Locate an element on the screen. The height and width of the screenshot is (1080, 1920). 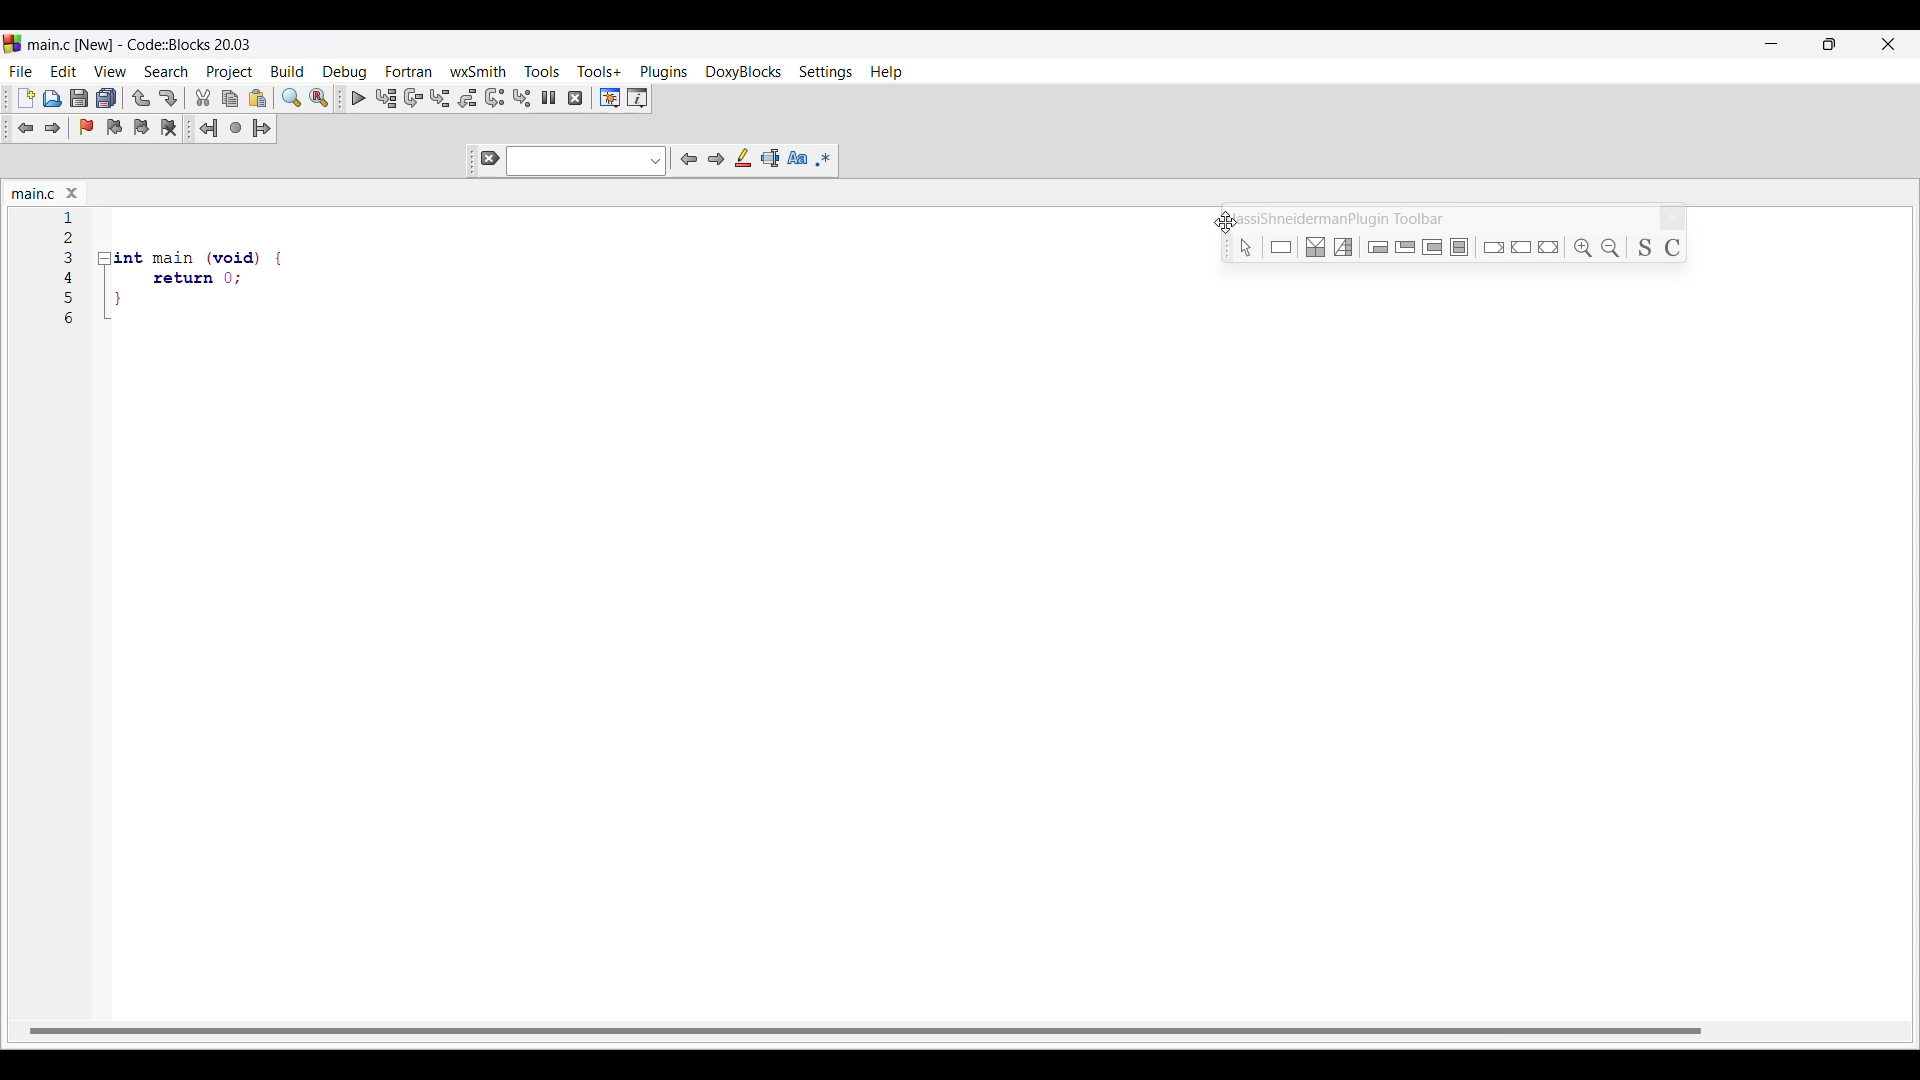
Tools menu is located at coordinates (543, 71).